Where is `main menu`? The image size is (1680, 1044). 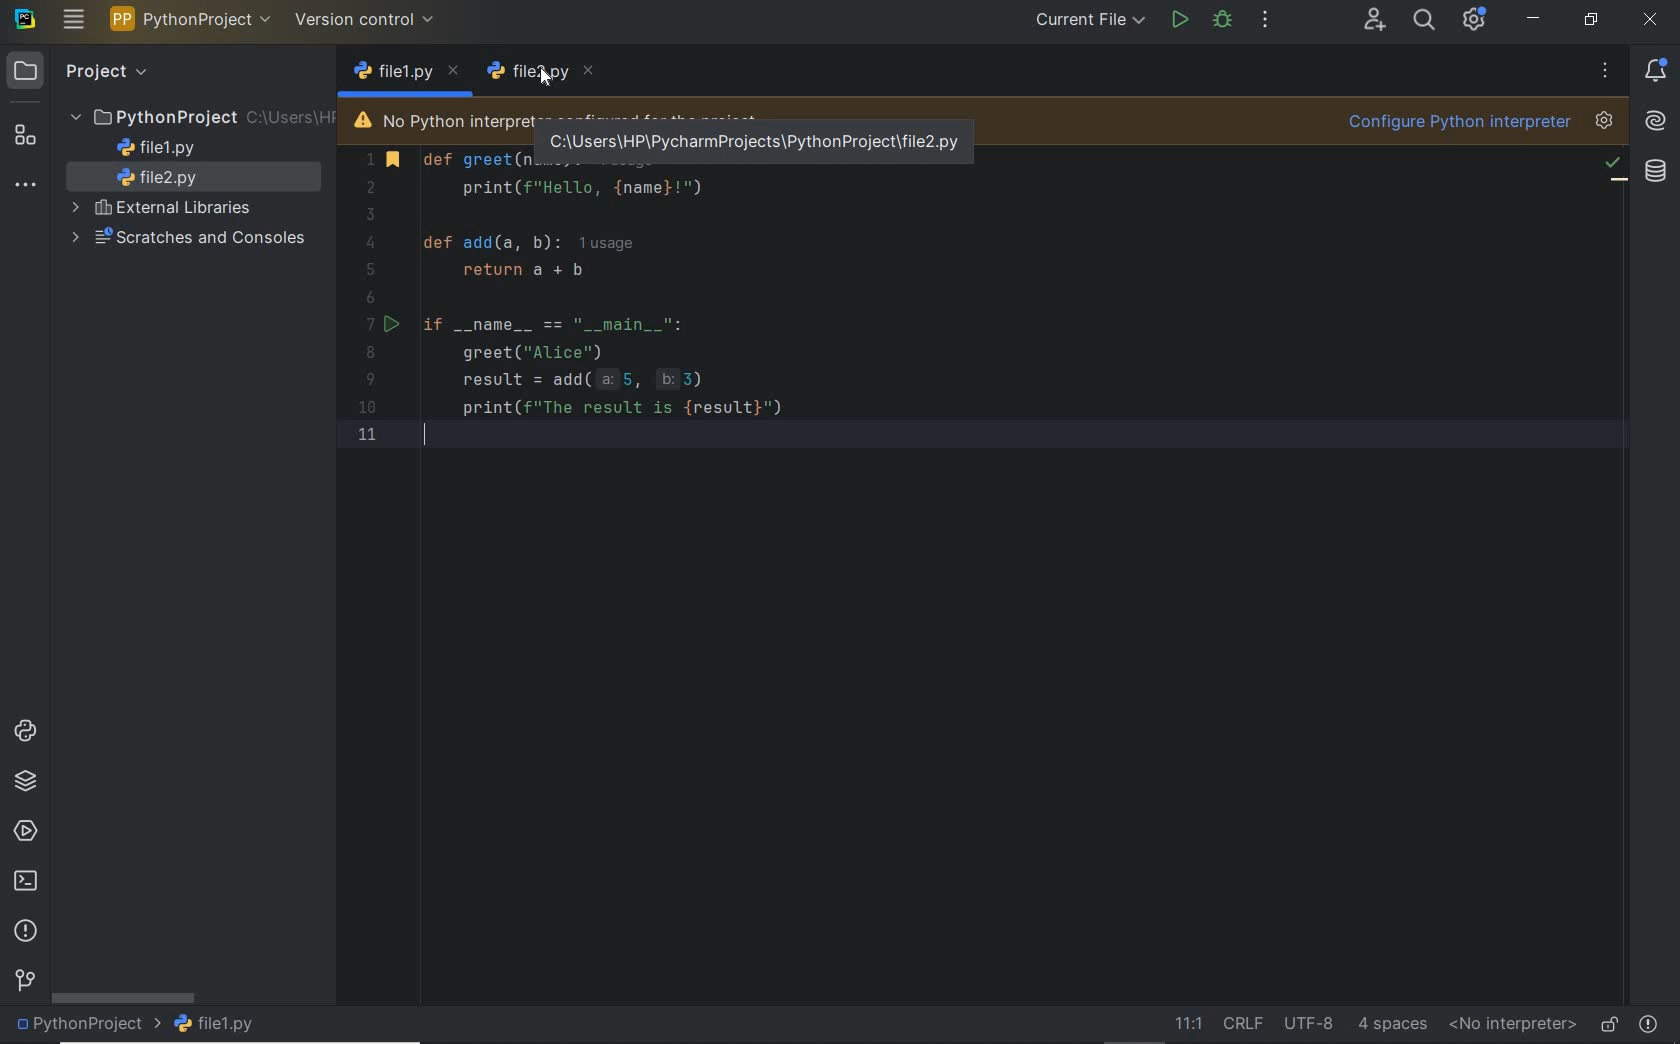 main menu is located at coordinates (74, 22).